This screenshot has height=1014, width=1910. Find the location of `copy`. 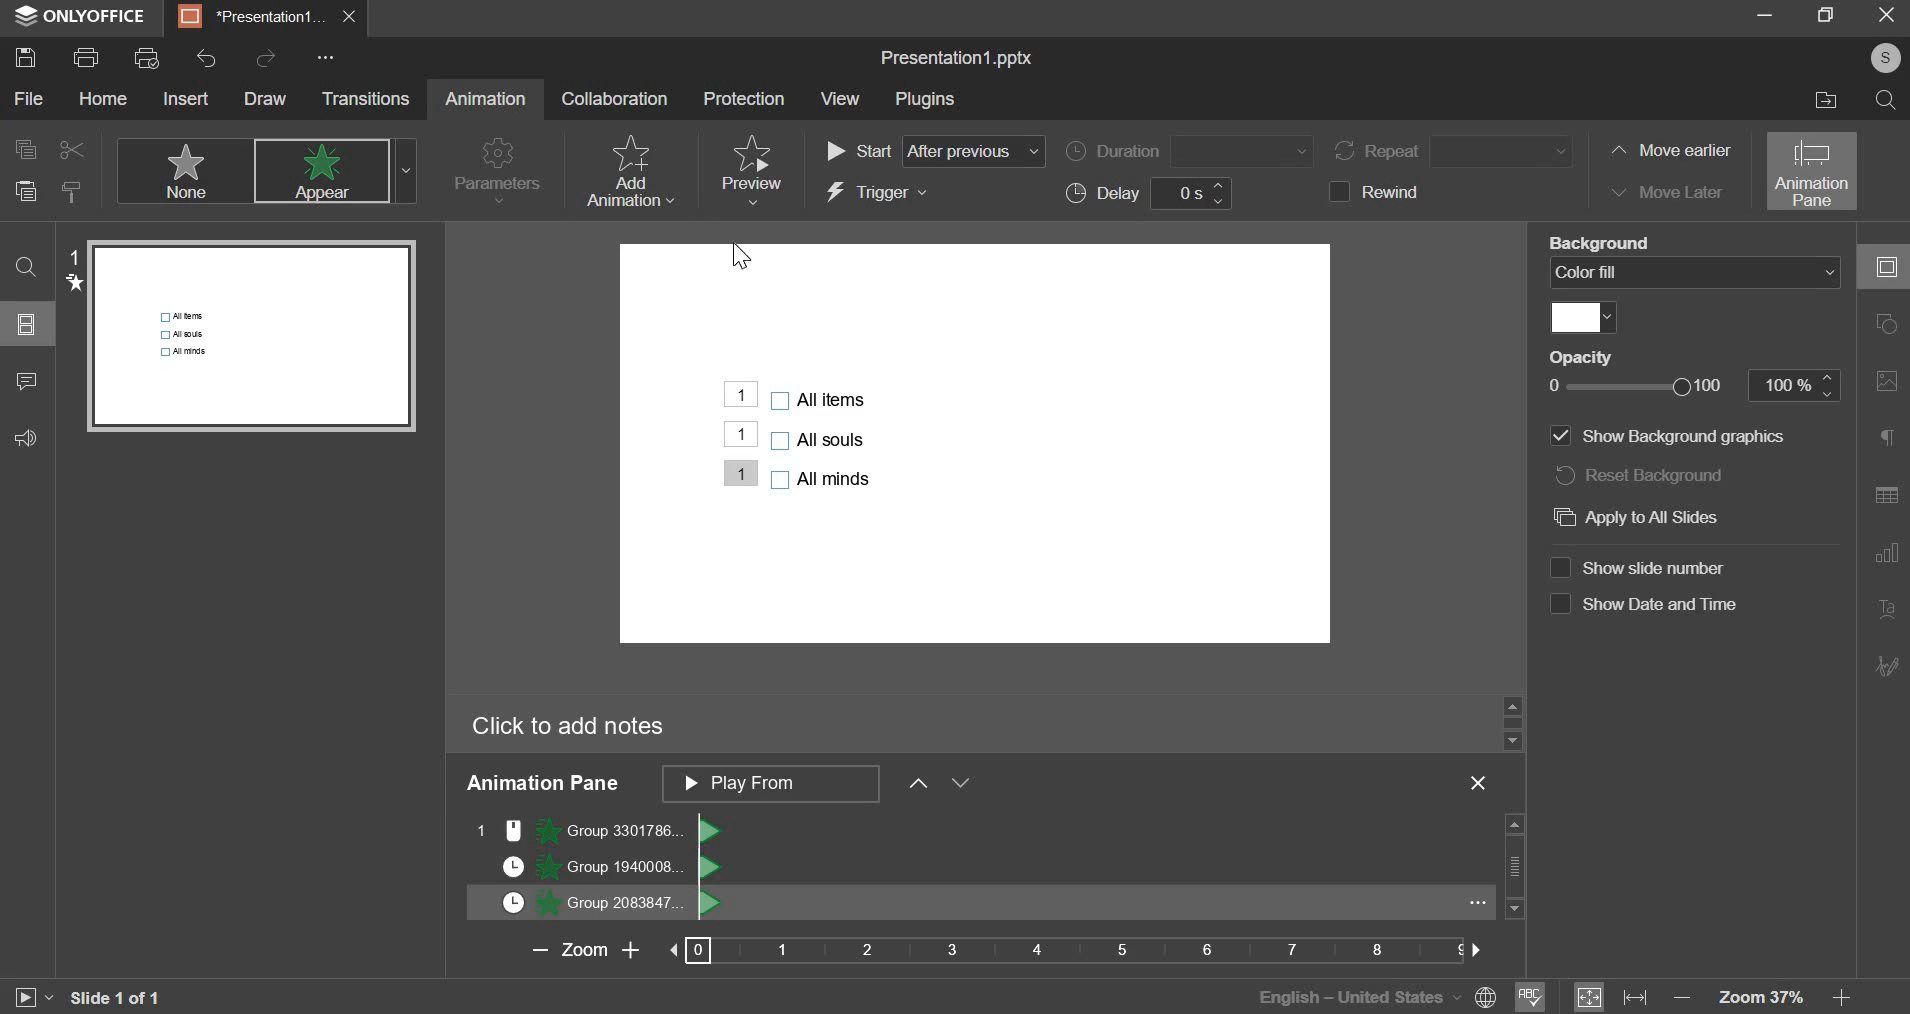

copy is located at coordinates (23, 148).